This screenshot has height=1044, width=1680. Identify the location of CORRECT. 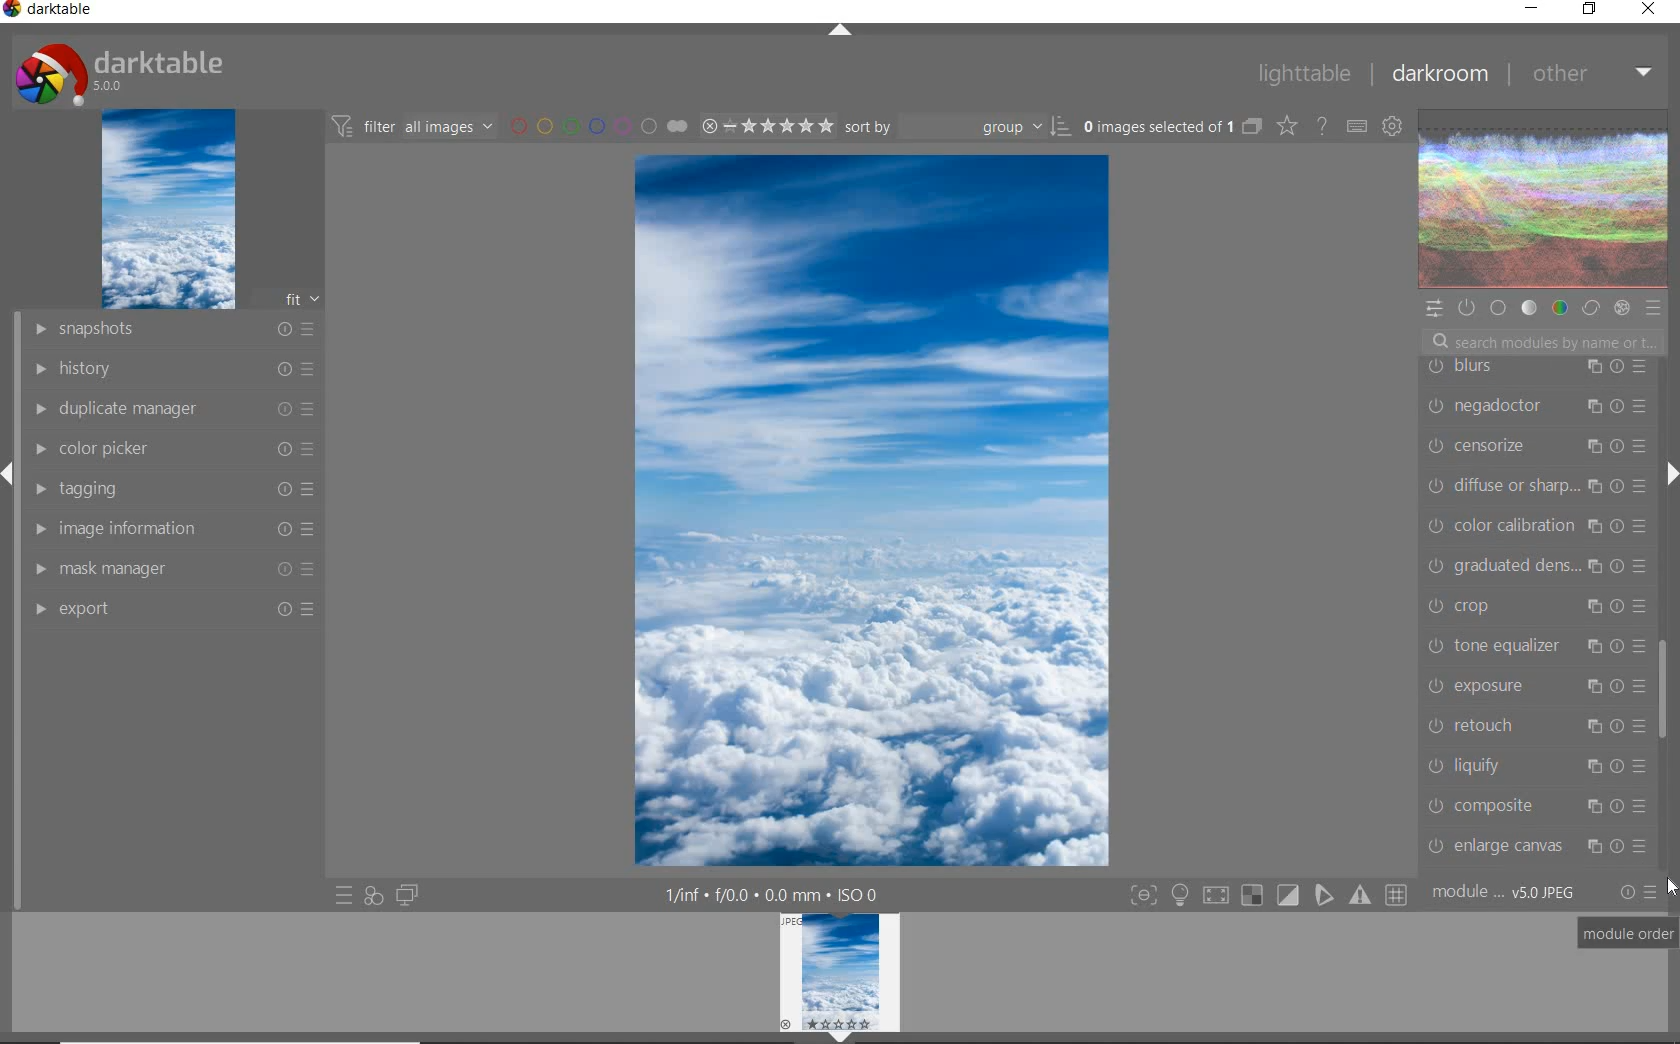
(1590, 307).